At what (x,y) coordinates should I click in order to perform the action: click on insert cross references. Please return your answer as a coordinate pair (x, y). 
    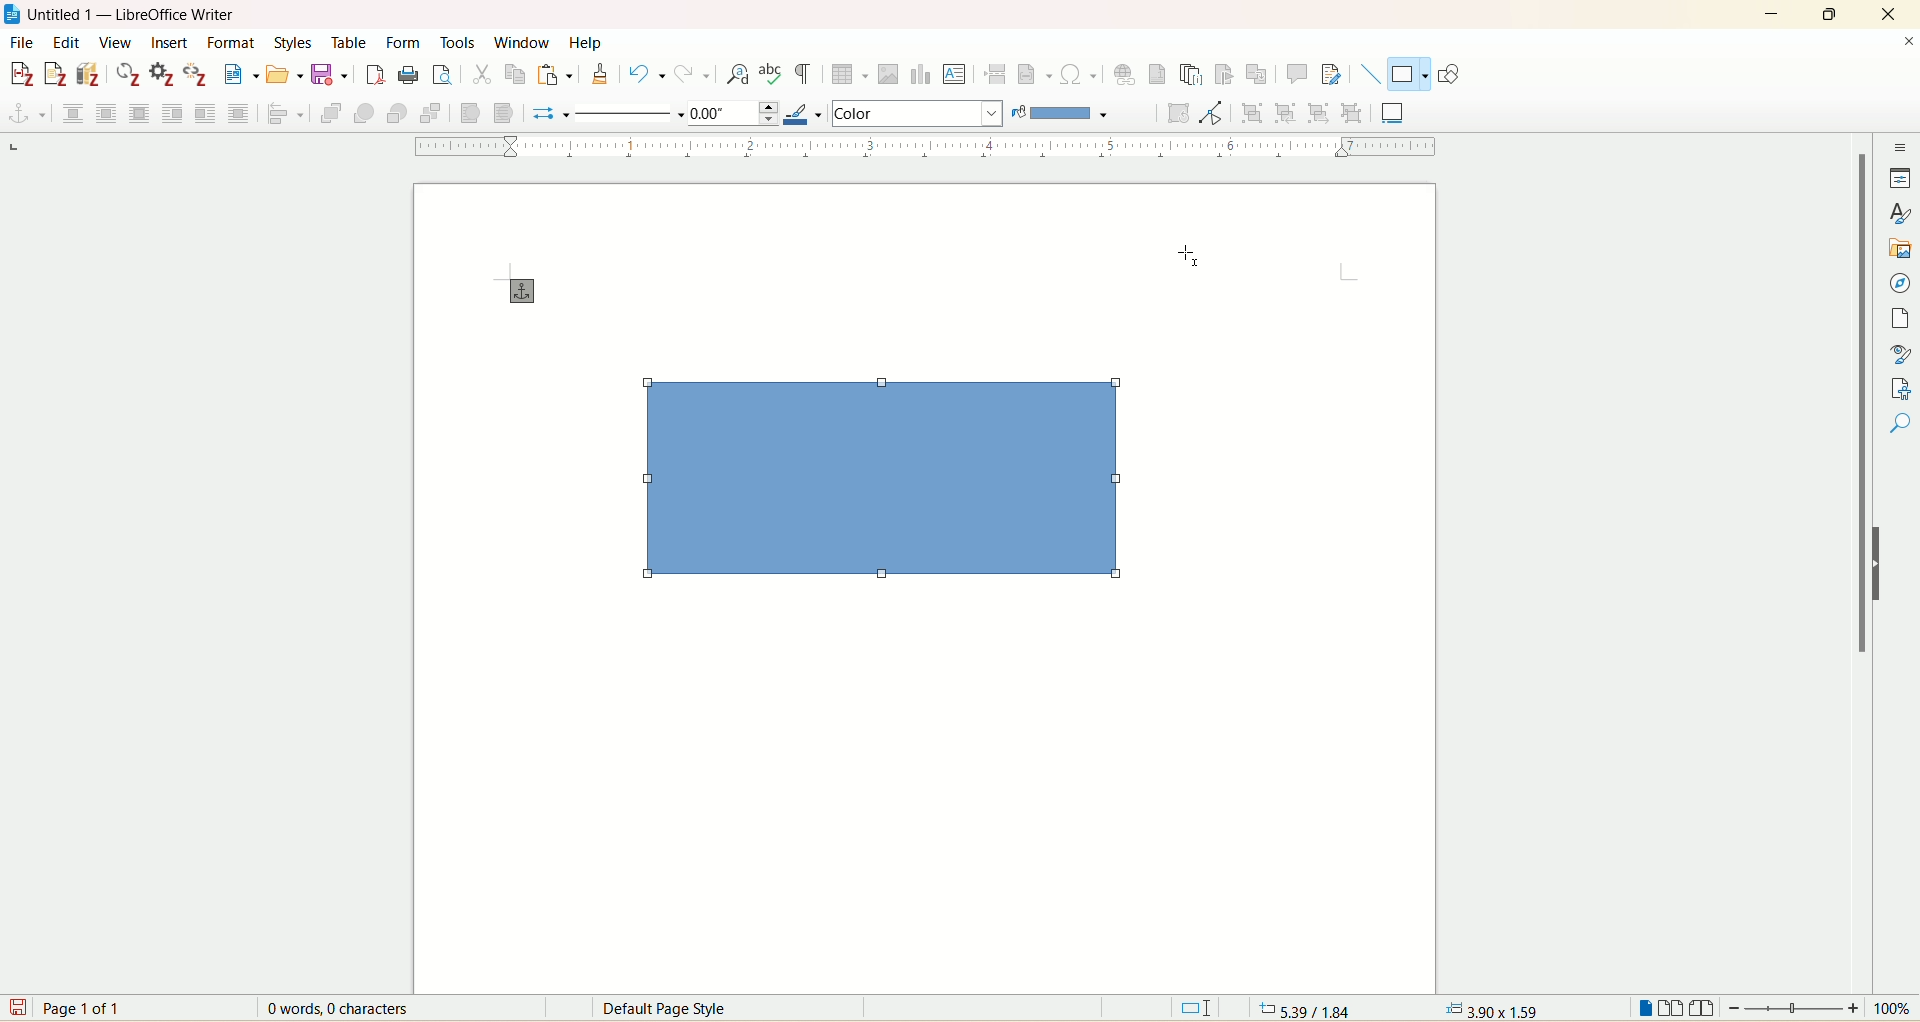
    Looking at the image, I should click on (1257, 73).